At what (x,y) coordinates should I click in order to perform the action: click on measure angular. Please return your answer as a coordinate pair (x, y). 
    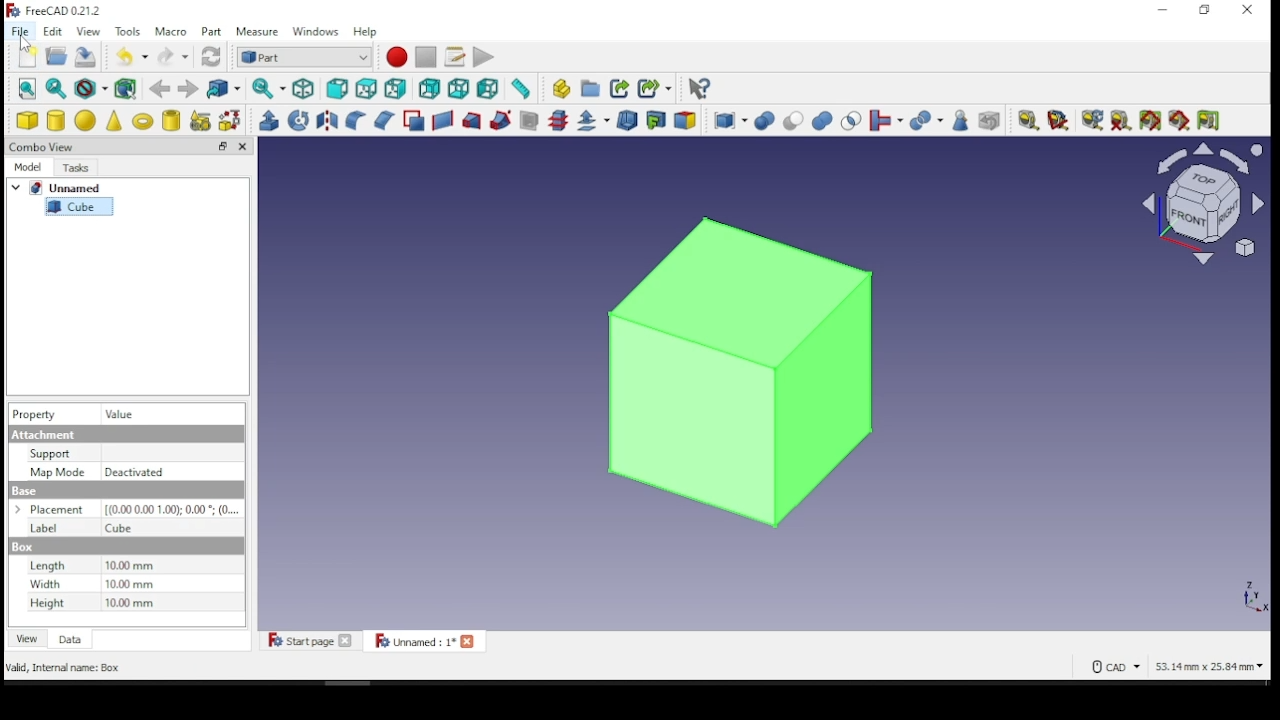
    Looking at the image, I should click on (1058, 121).